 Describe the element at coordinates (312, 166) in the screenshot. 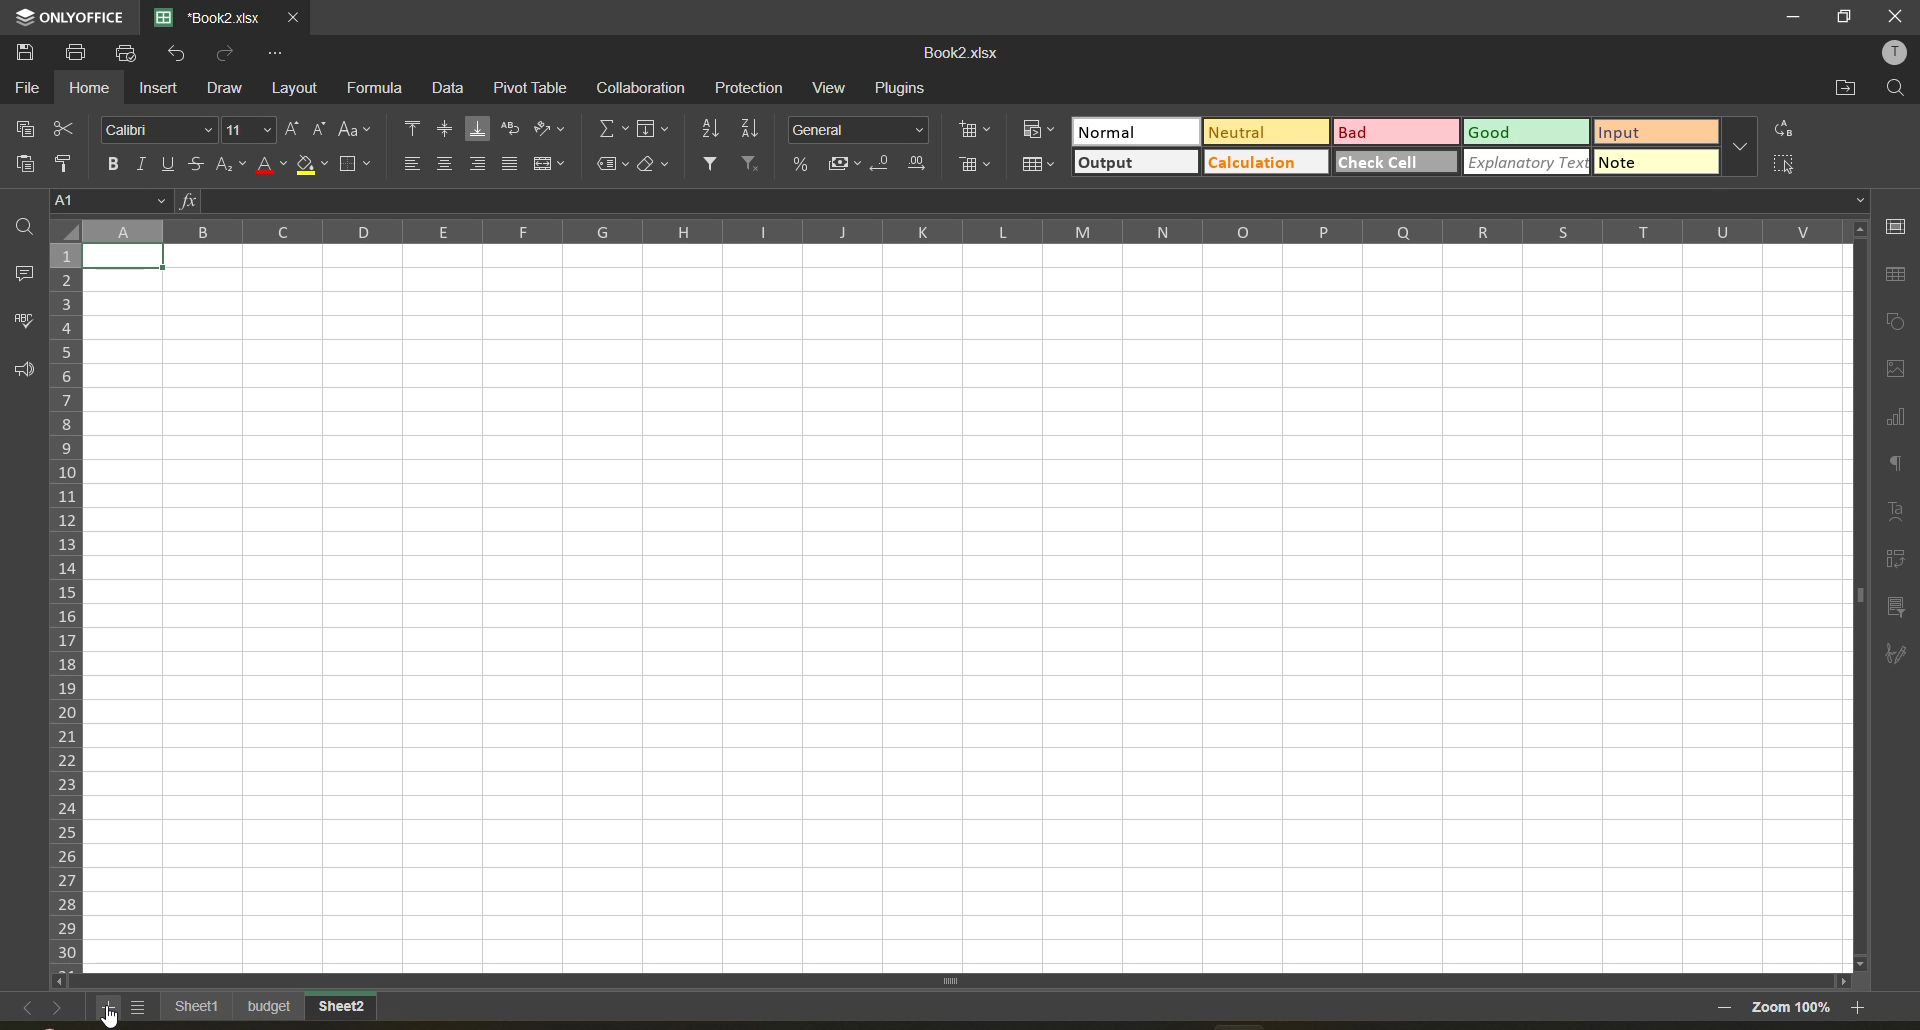

I see `fill color` at that location.